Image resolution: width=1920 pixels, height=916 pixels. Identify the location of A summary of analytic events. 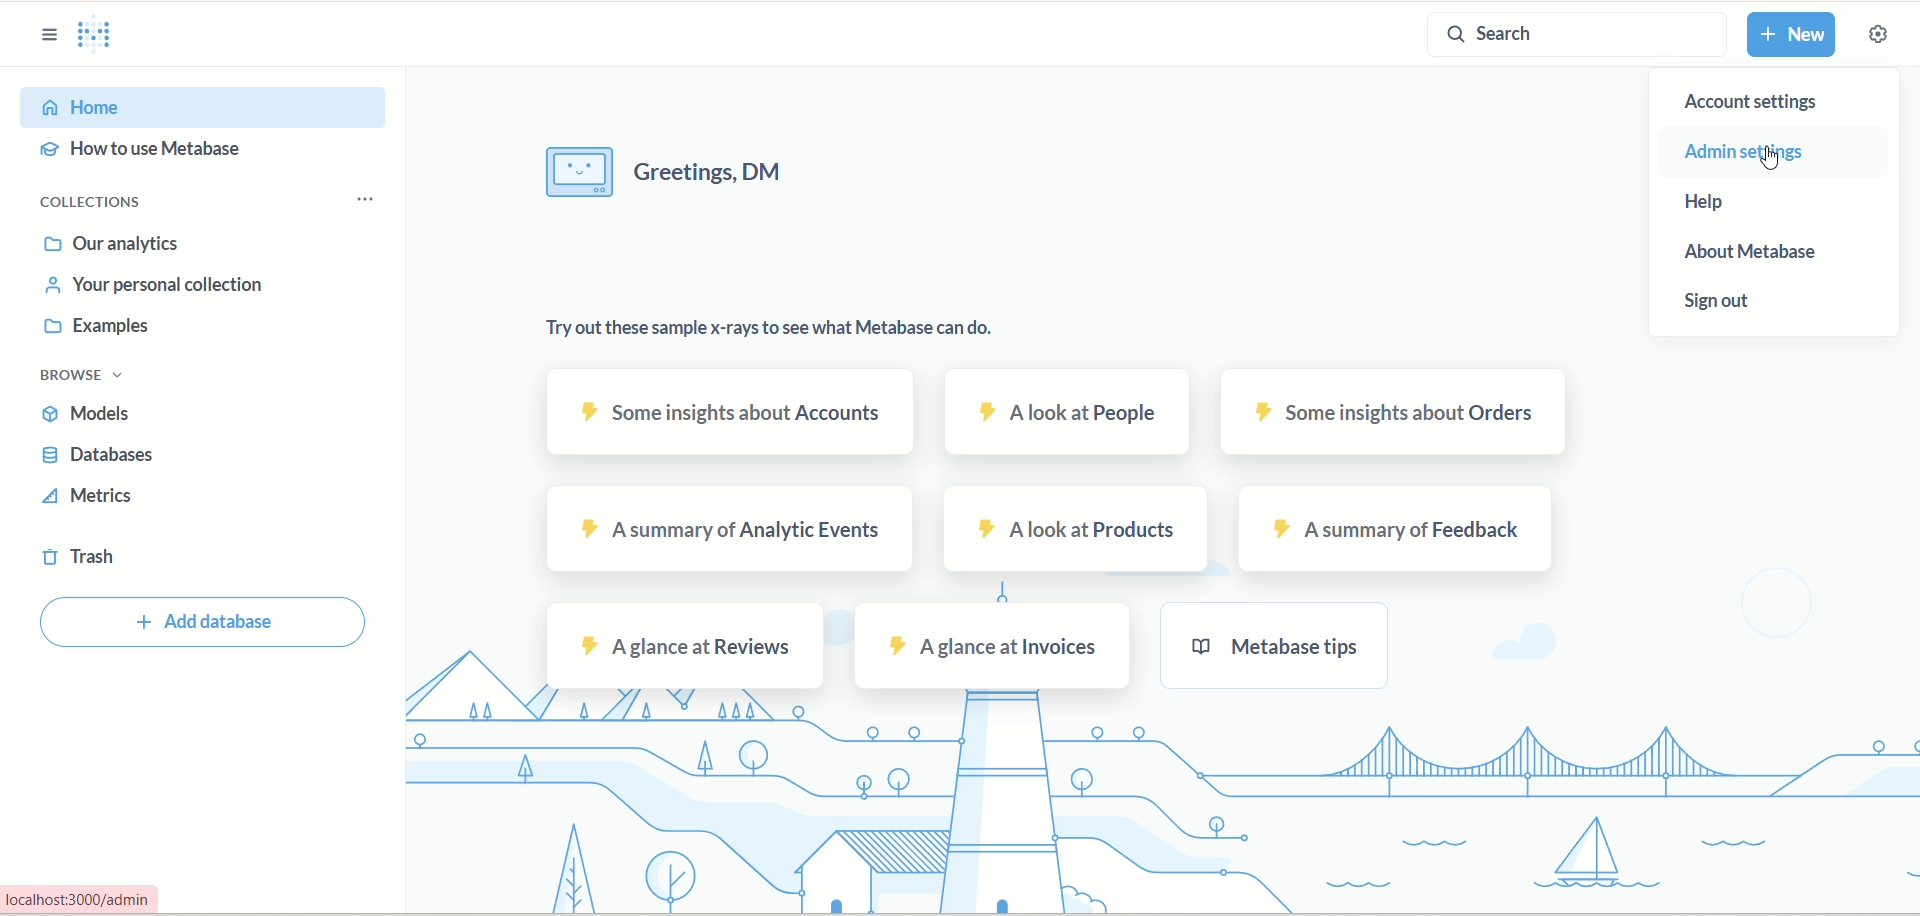
(733, 531).